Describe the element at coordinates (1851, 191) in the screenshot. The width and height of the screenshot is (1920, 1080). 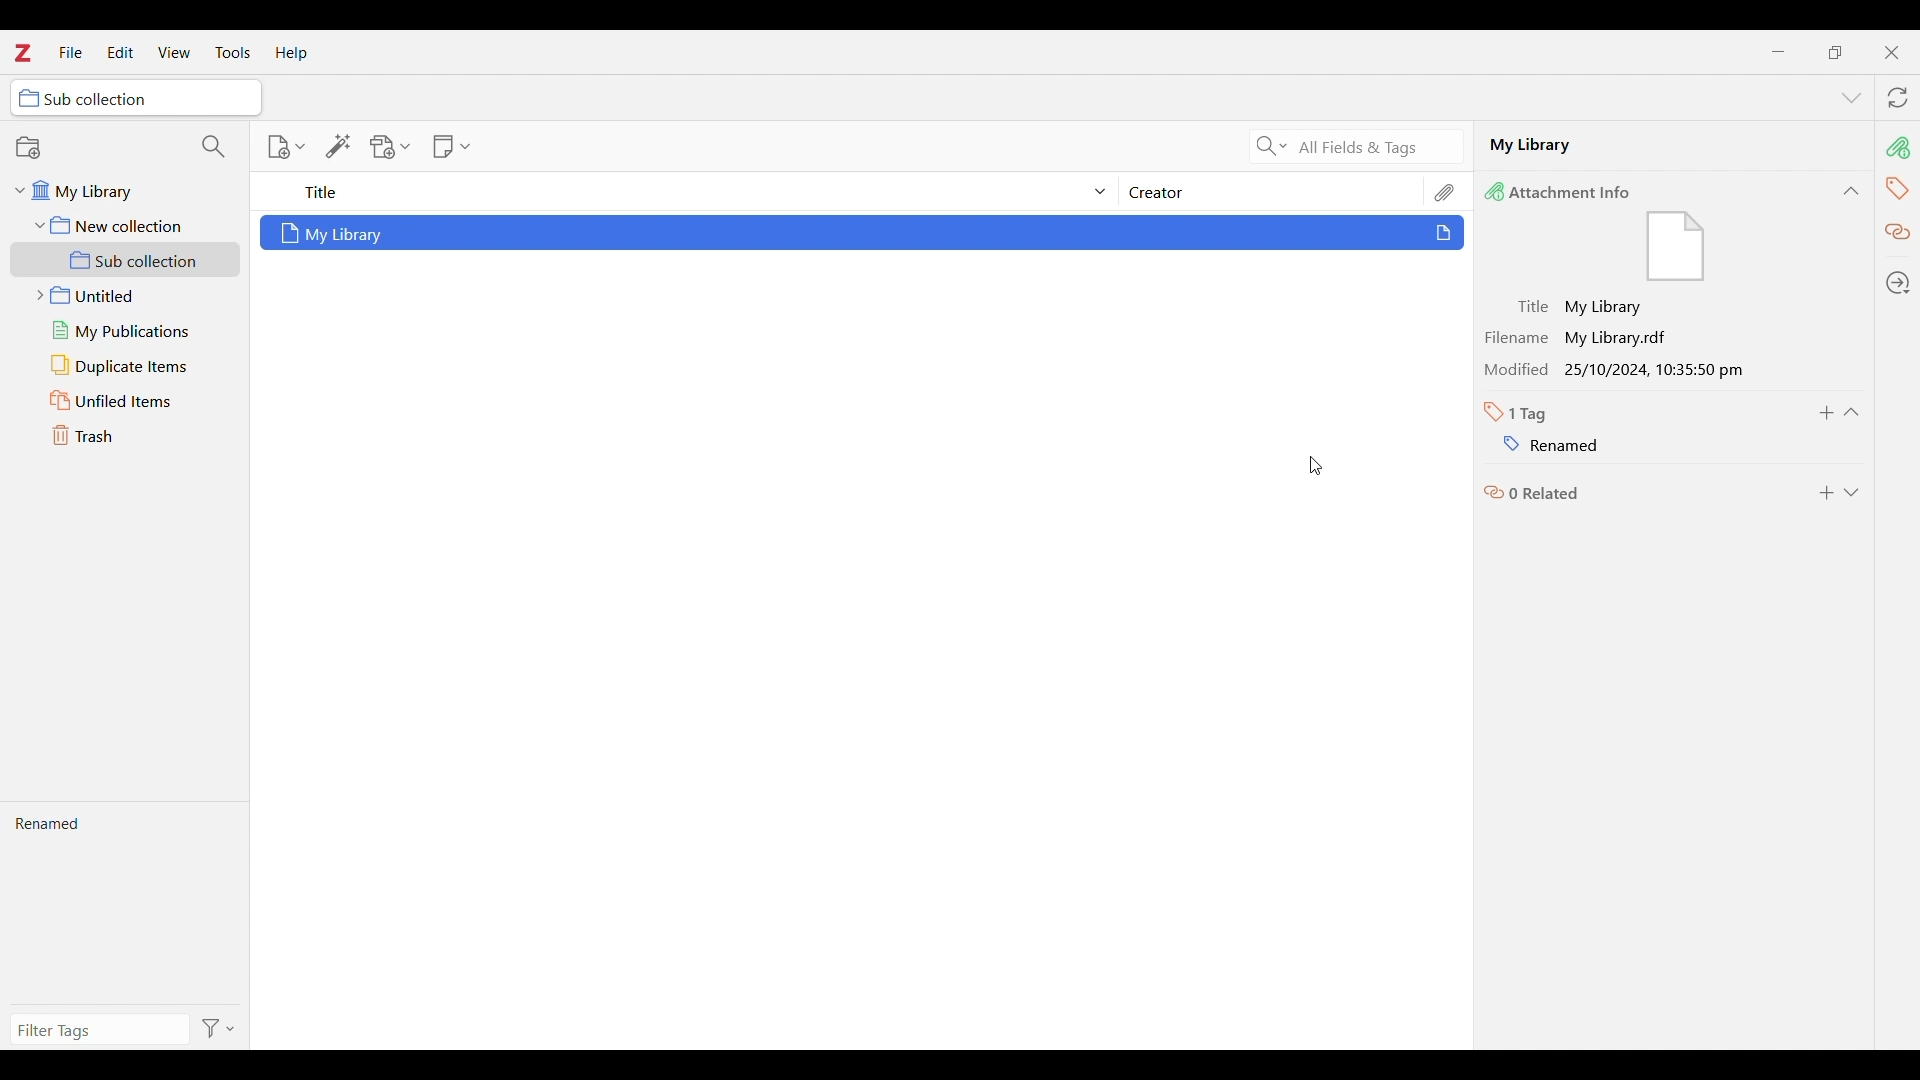
I see `Collapse` at that location.